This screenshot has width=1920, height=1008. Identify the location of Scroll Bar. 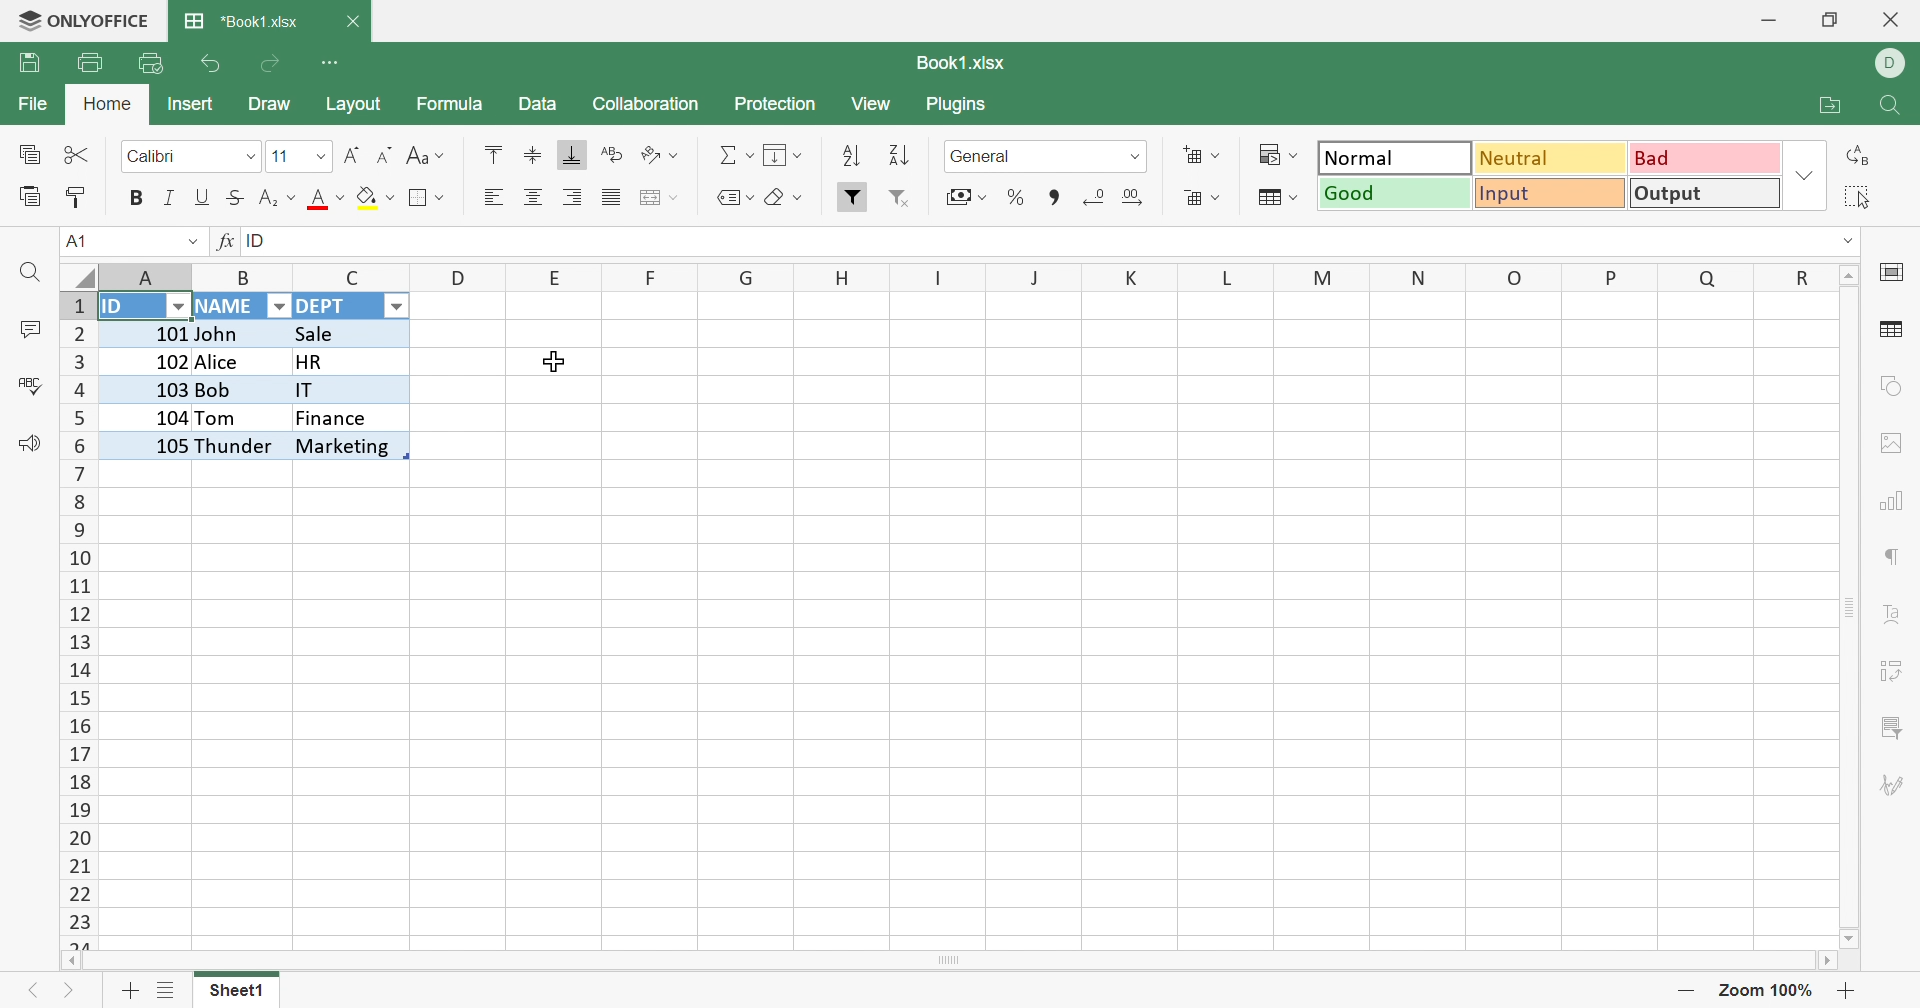
(1849, 606).